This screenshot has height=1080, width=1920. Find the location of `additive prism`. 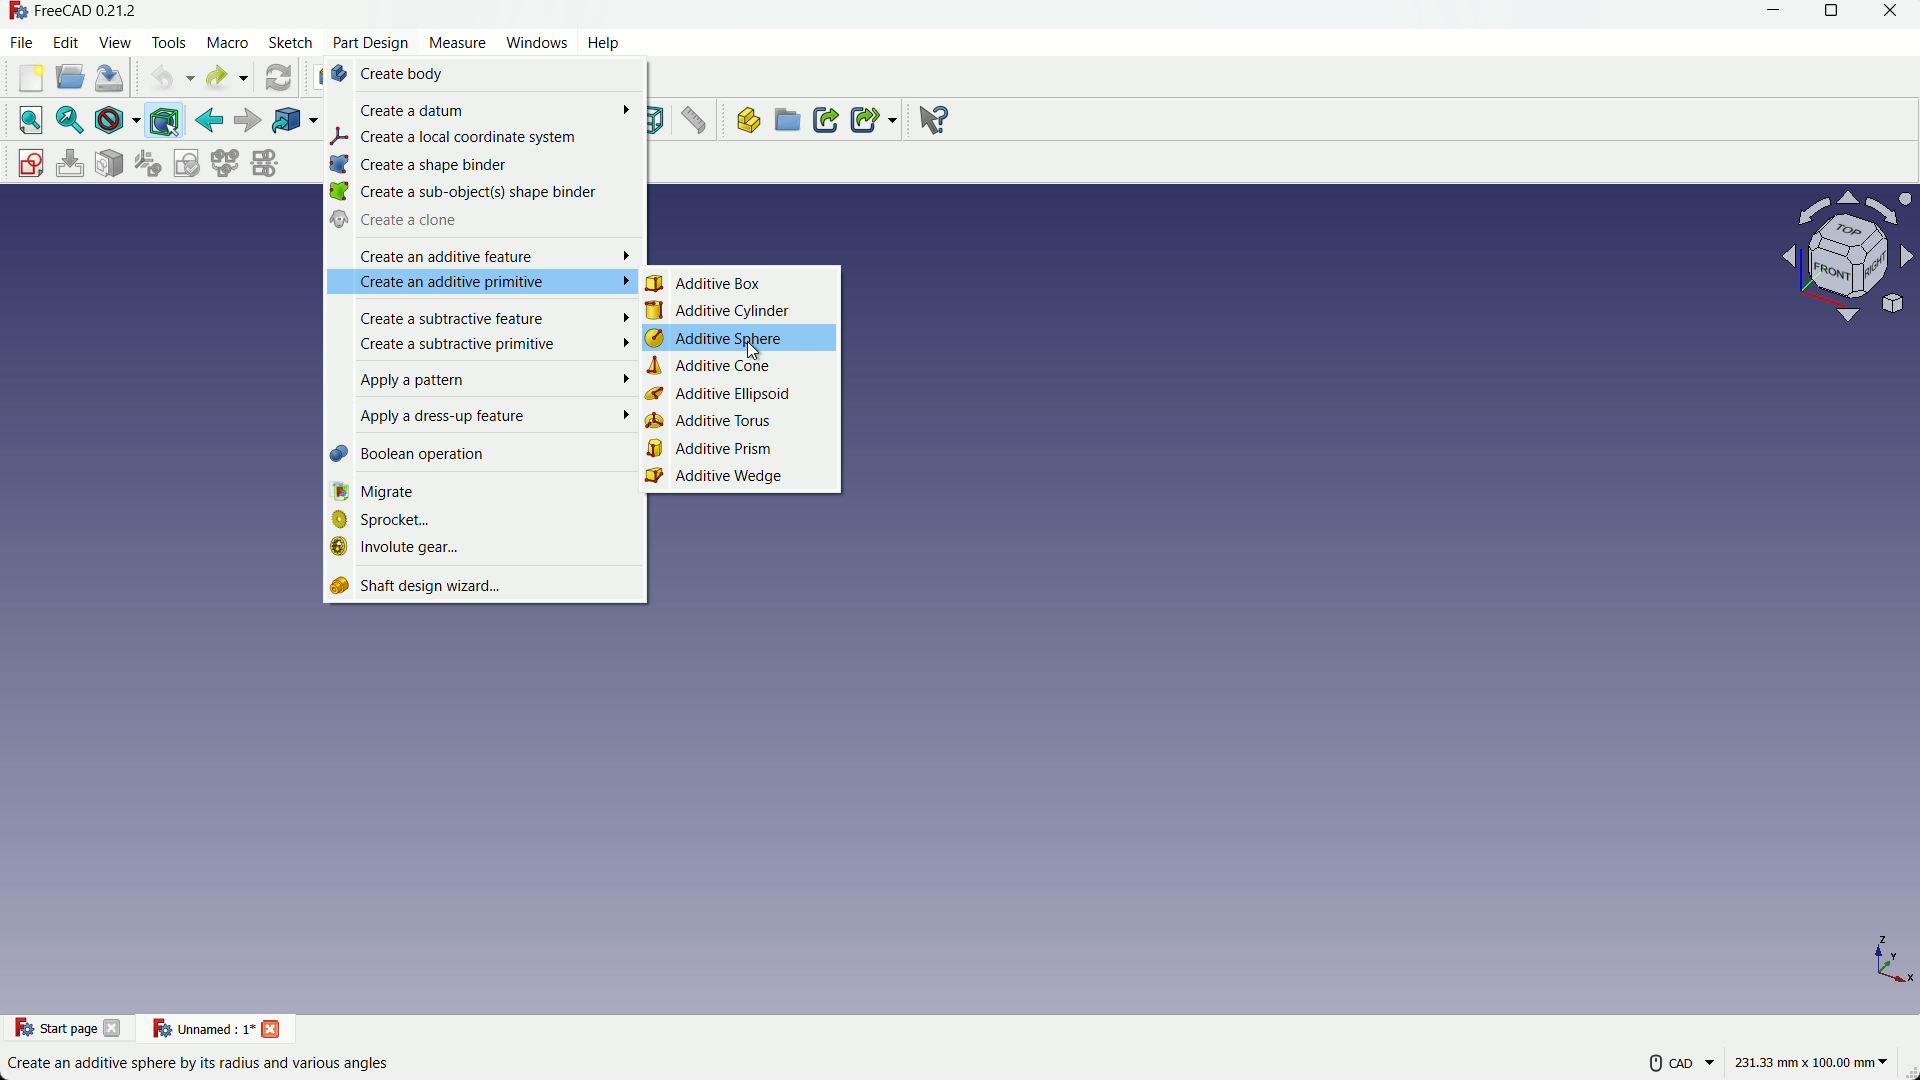

additive prism is located at coordinates (744, 449).